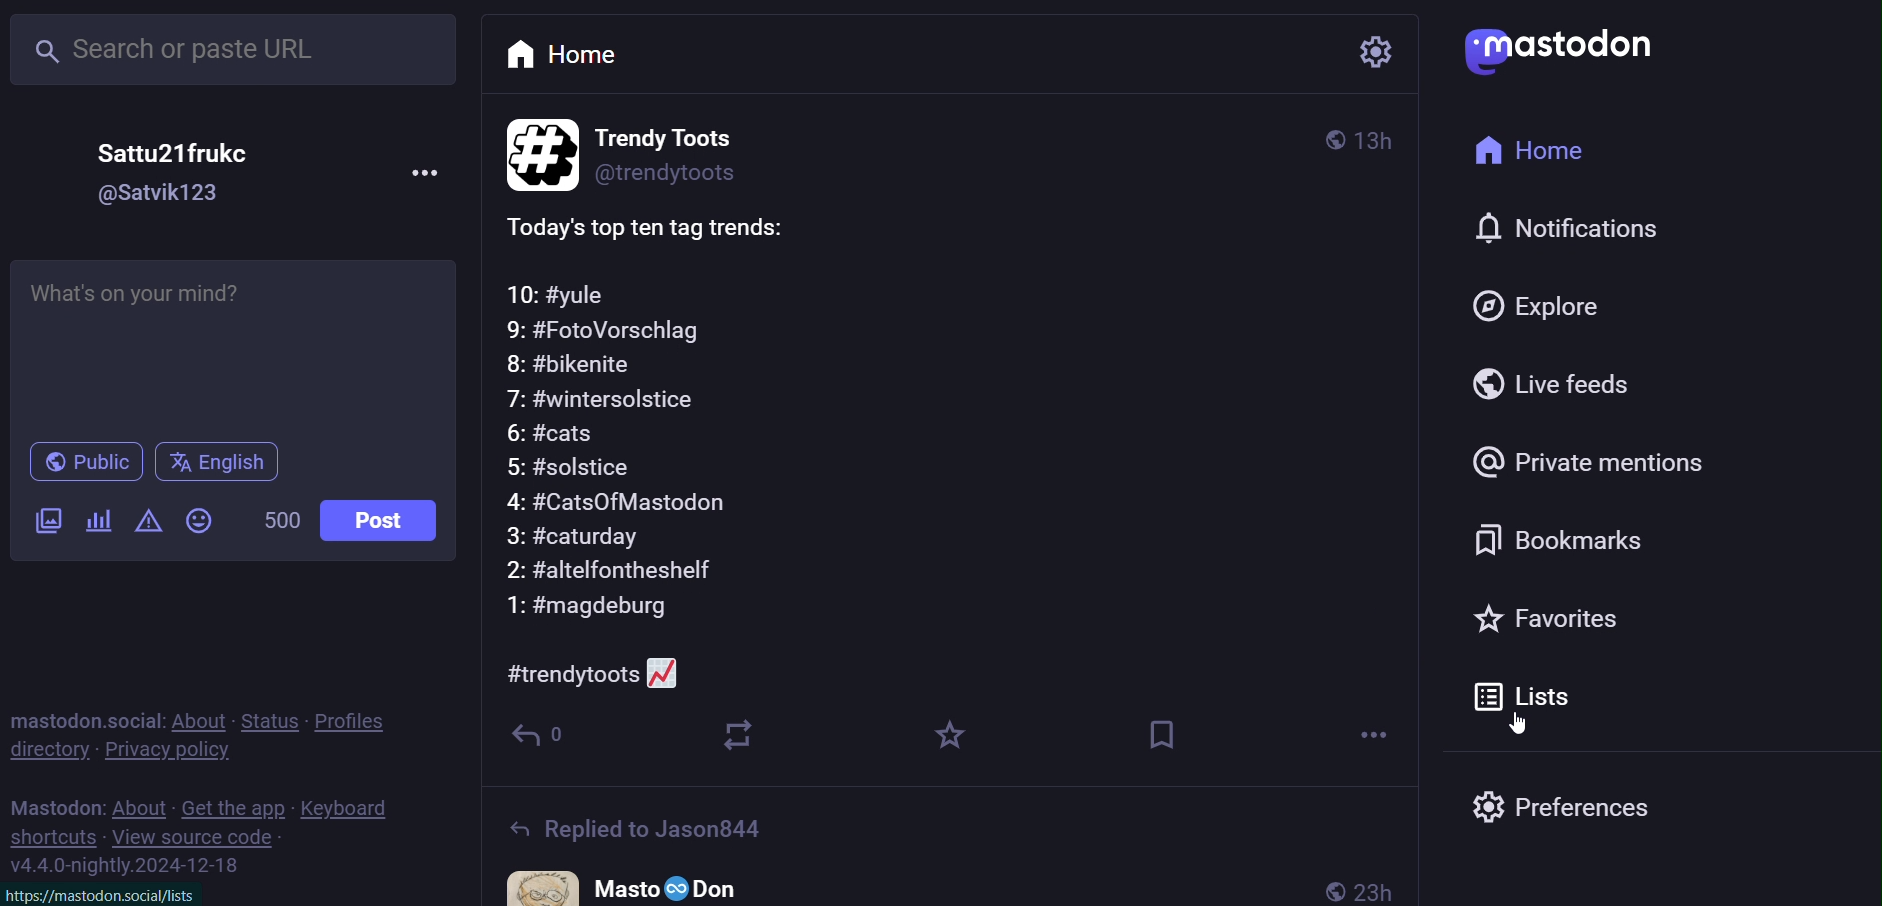 The width and height of the screenshot is (1882, 906). What do you see at coordinates (1581, 230) in the screenshot?
I see `notification` at bounding box center [1581, 230].